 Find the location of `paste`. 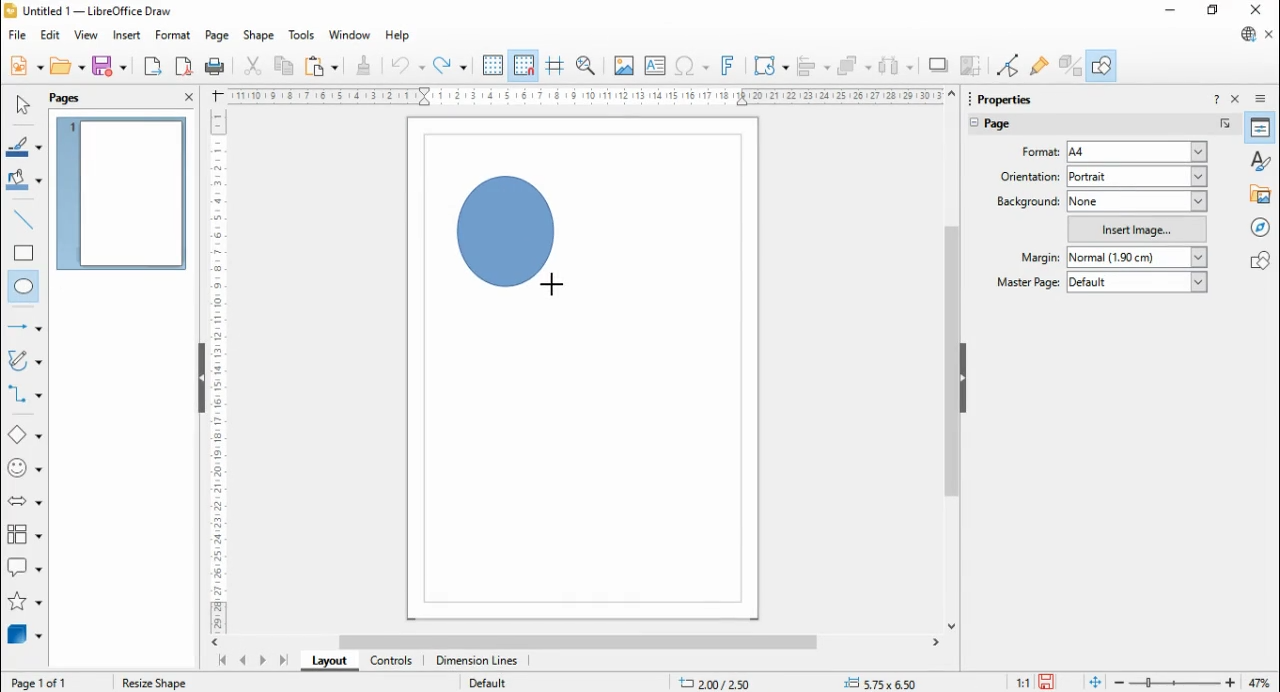

paste is located at coordinates (320, 65).